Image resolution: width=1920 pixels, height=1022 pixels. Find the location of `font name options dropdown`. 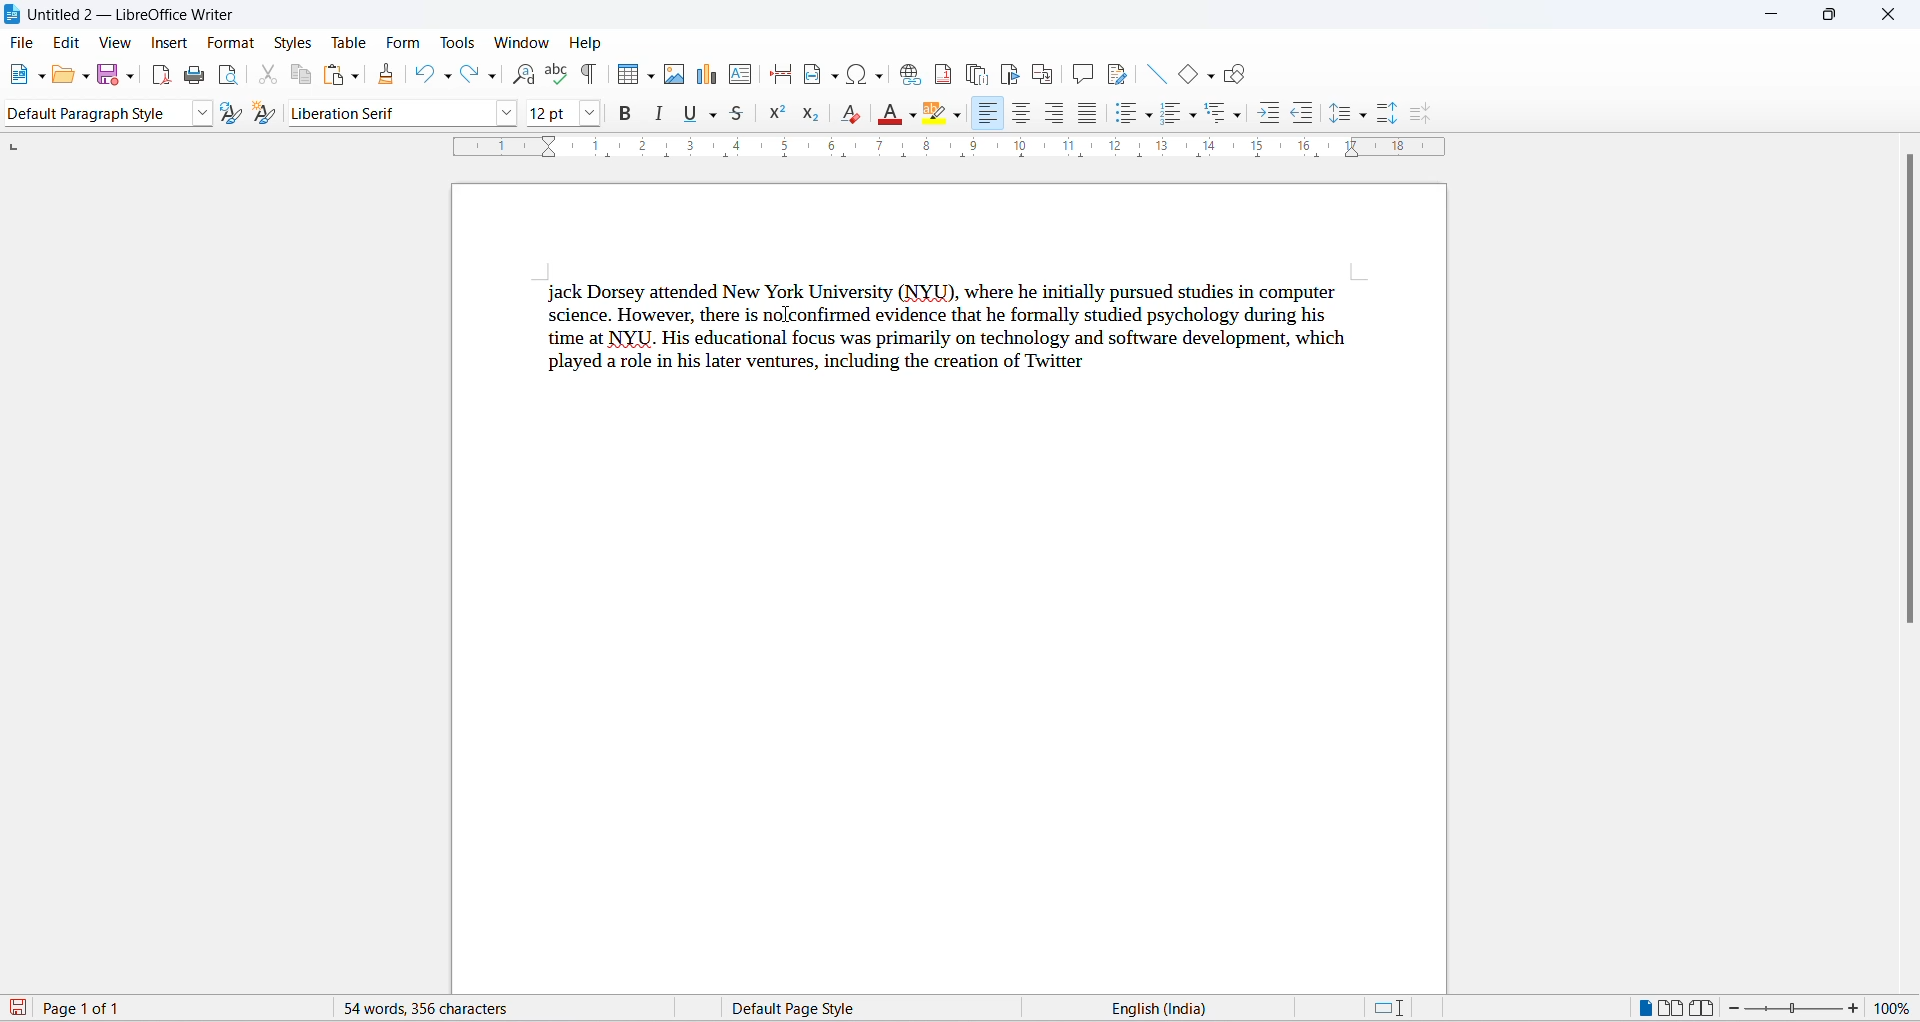

font name options dropdown is located at coordinates (512, 117).